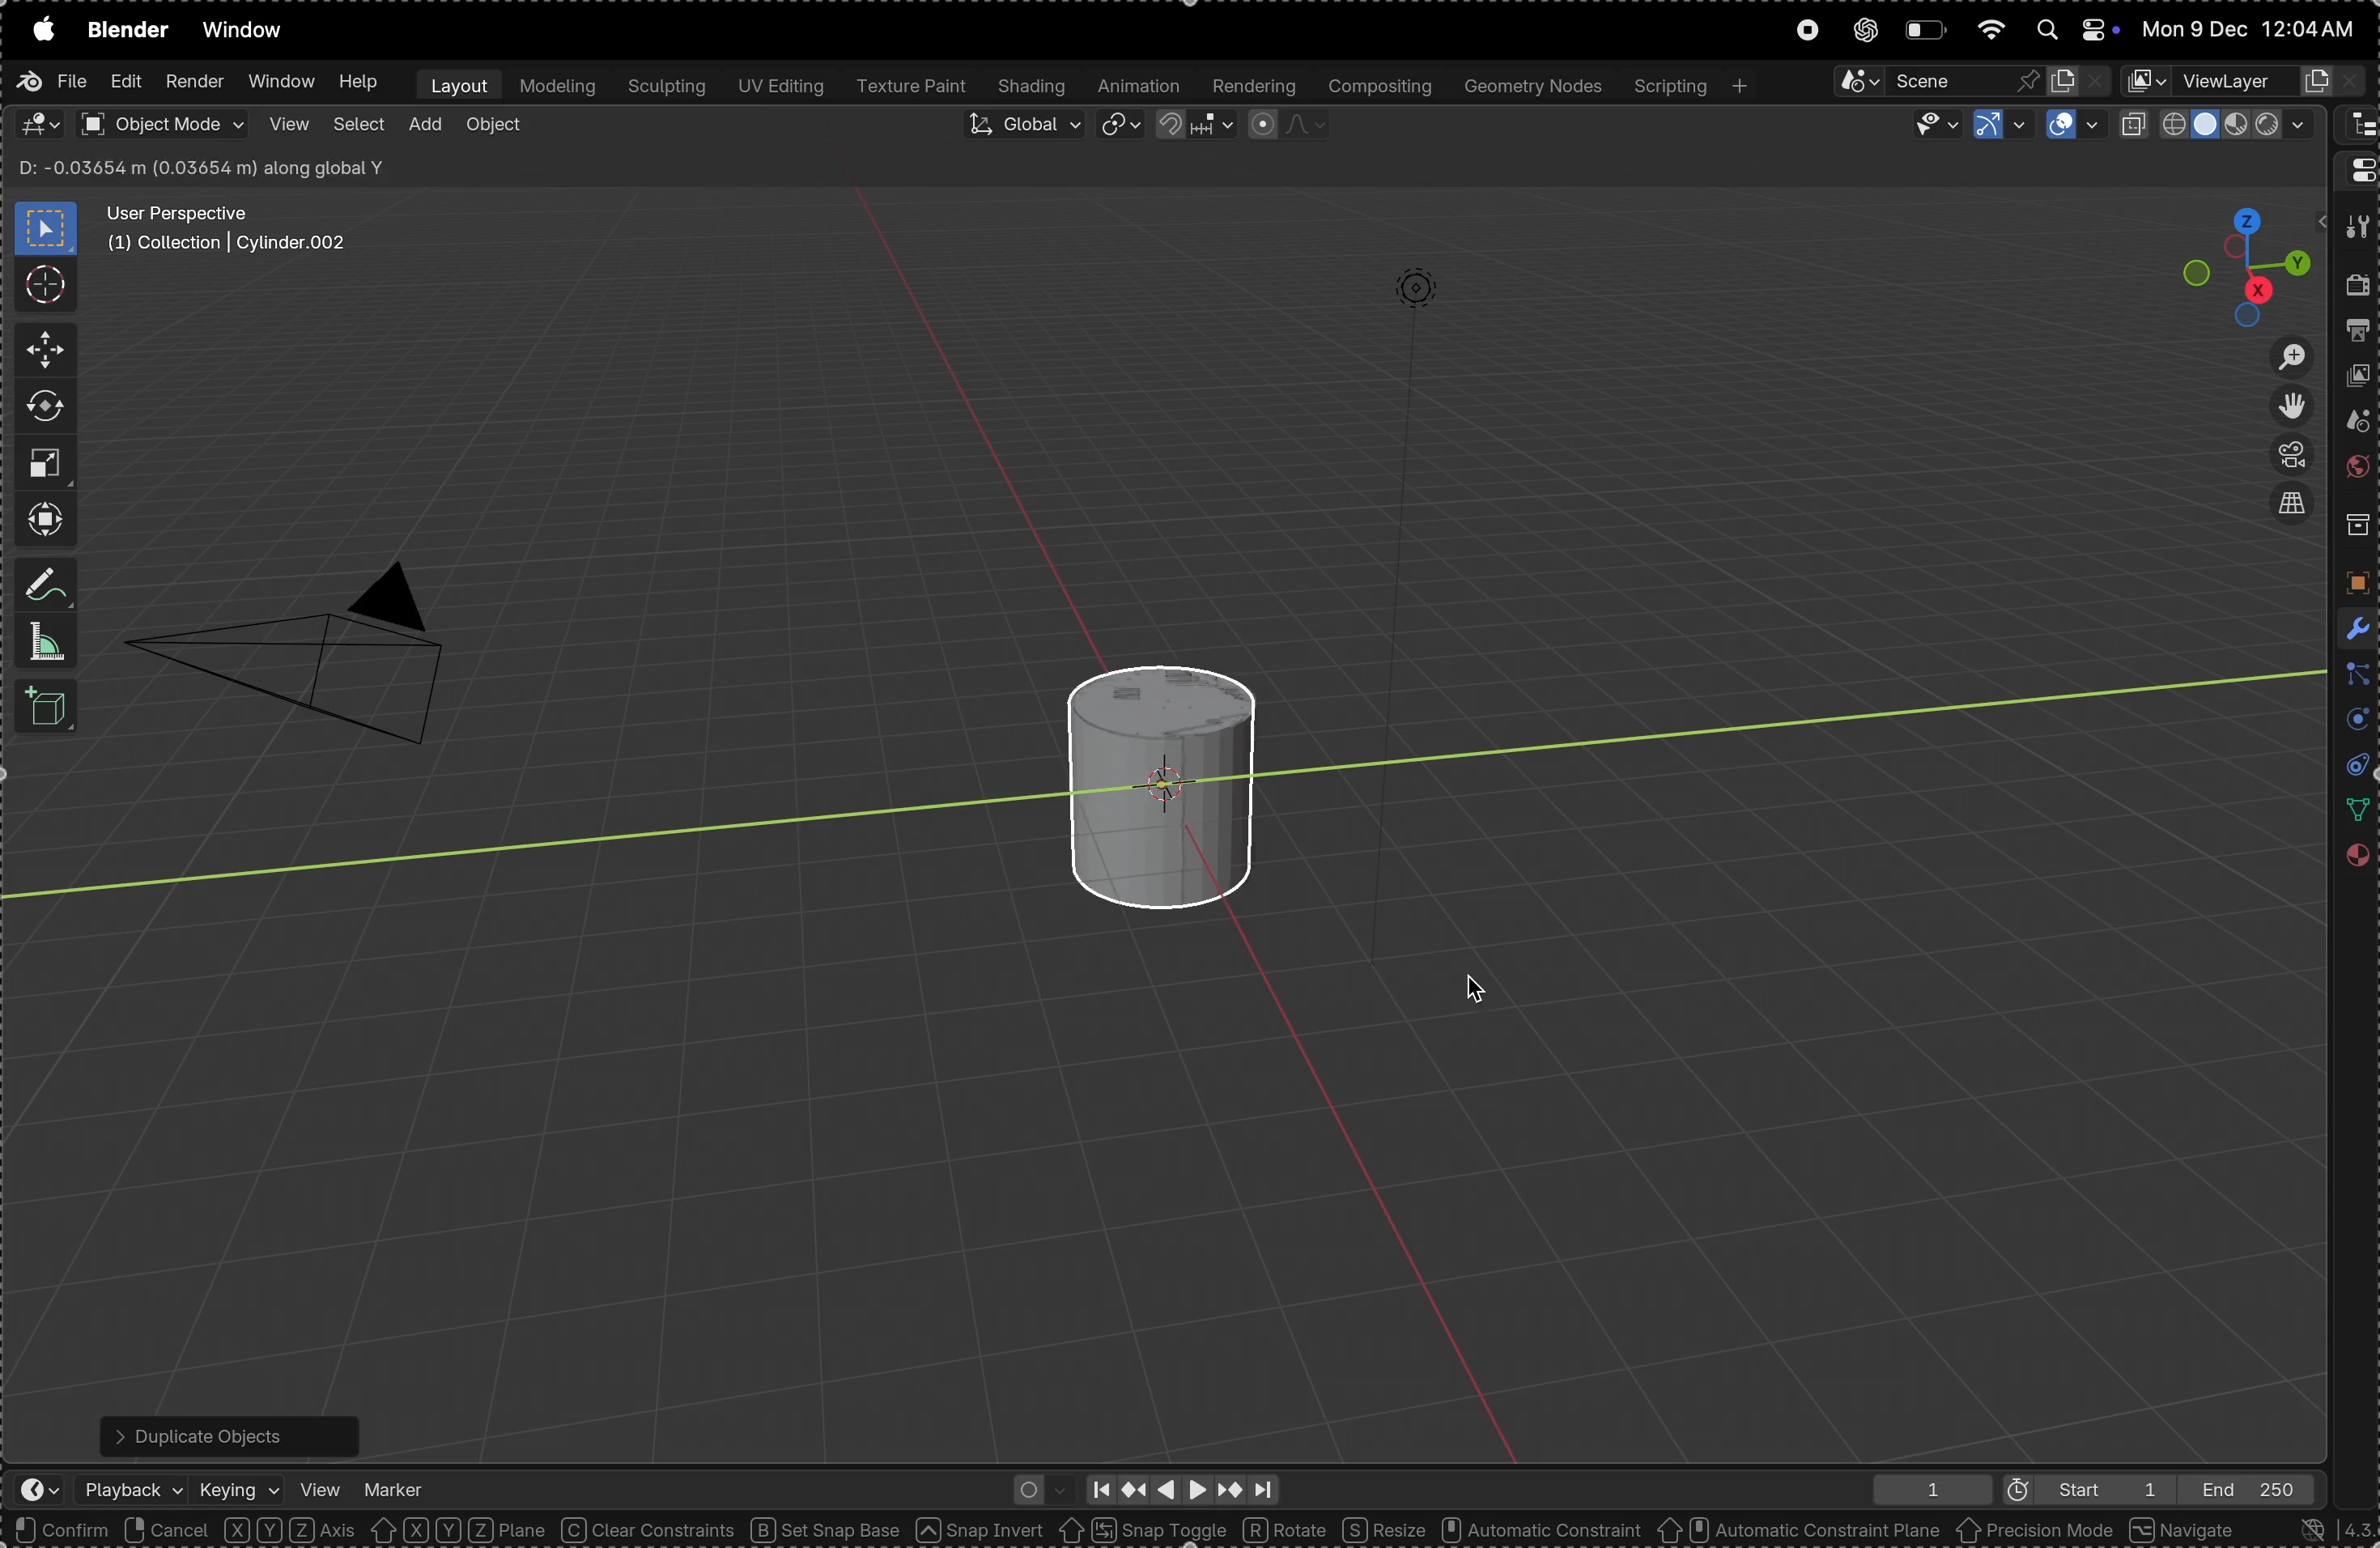 The image size is (2380, 1548). I want to click on editor type, so click(2356, 168).